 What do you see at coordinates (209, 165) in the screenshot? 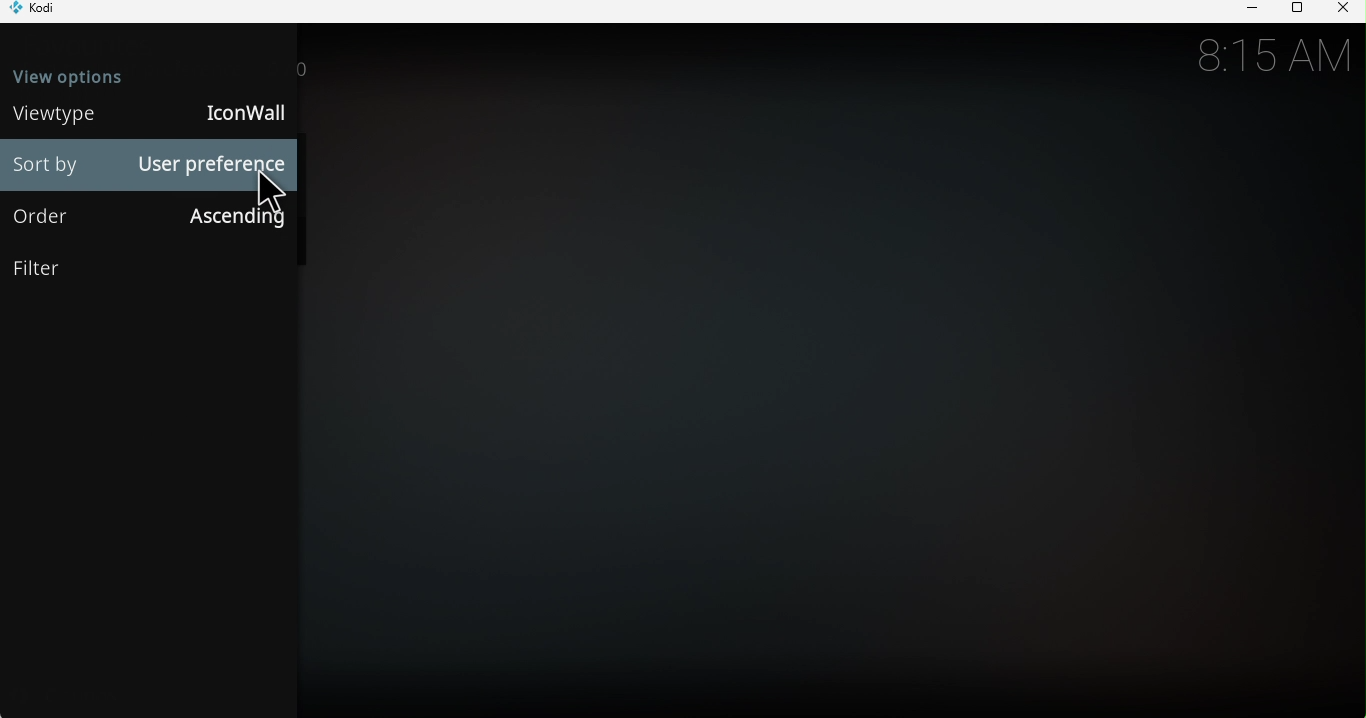
I see `User preference` at bounding box center [209, 165].